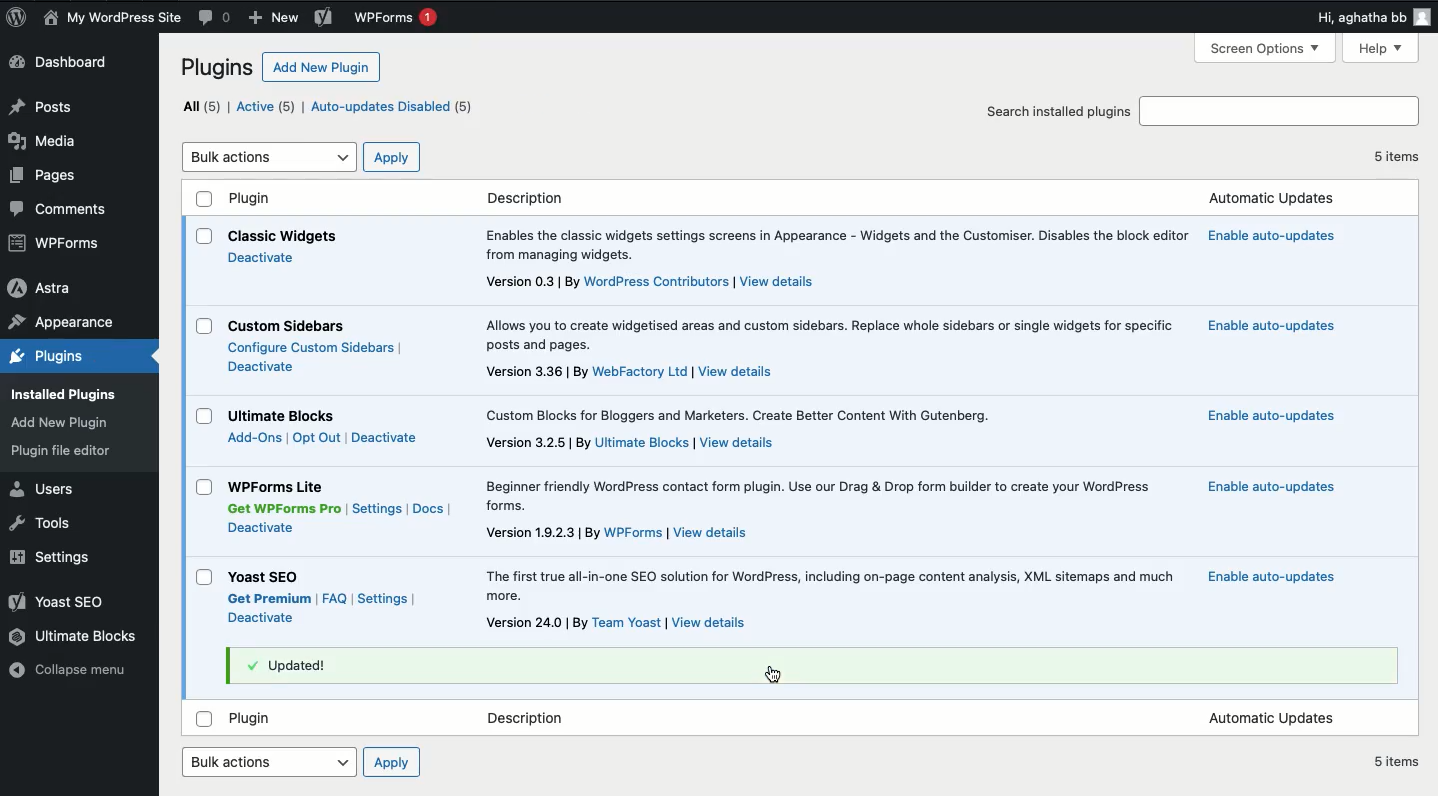  What do you see at coordinates (1268, 235) in the screenshot?
I see `Enable auto updates` at bounding box center [1268, 235].